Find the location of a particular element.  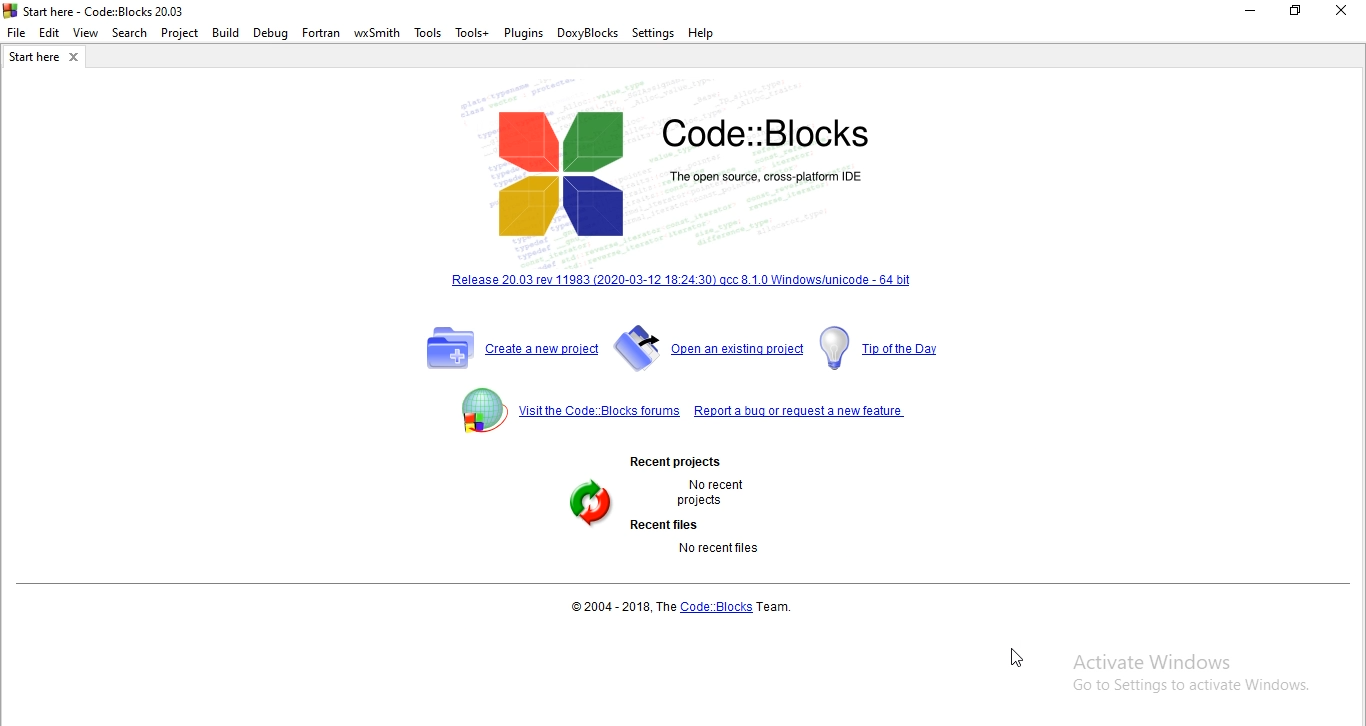

Link is located at coordinates (806, 410).